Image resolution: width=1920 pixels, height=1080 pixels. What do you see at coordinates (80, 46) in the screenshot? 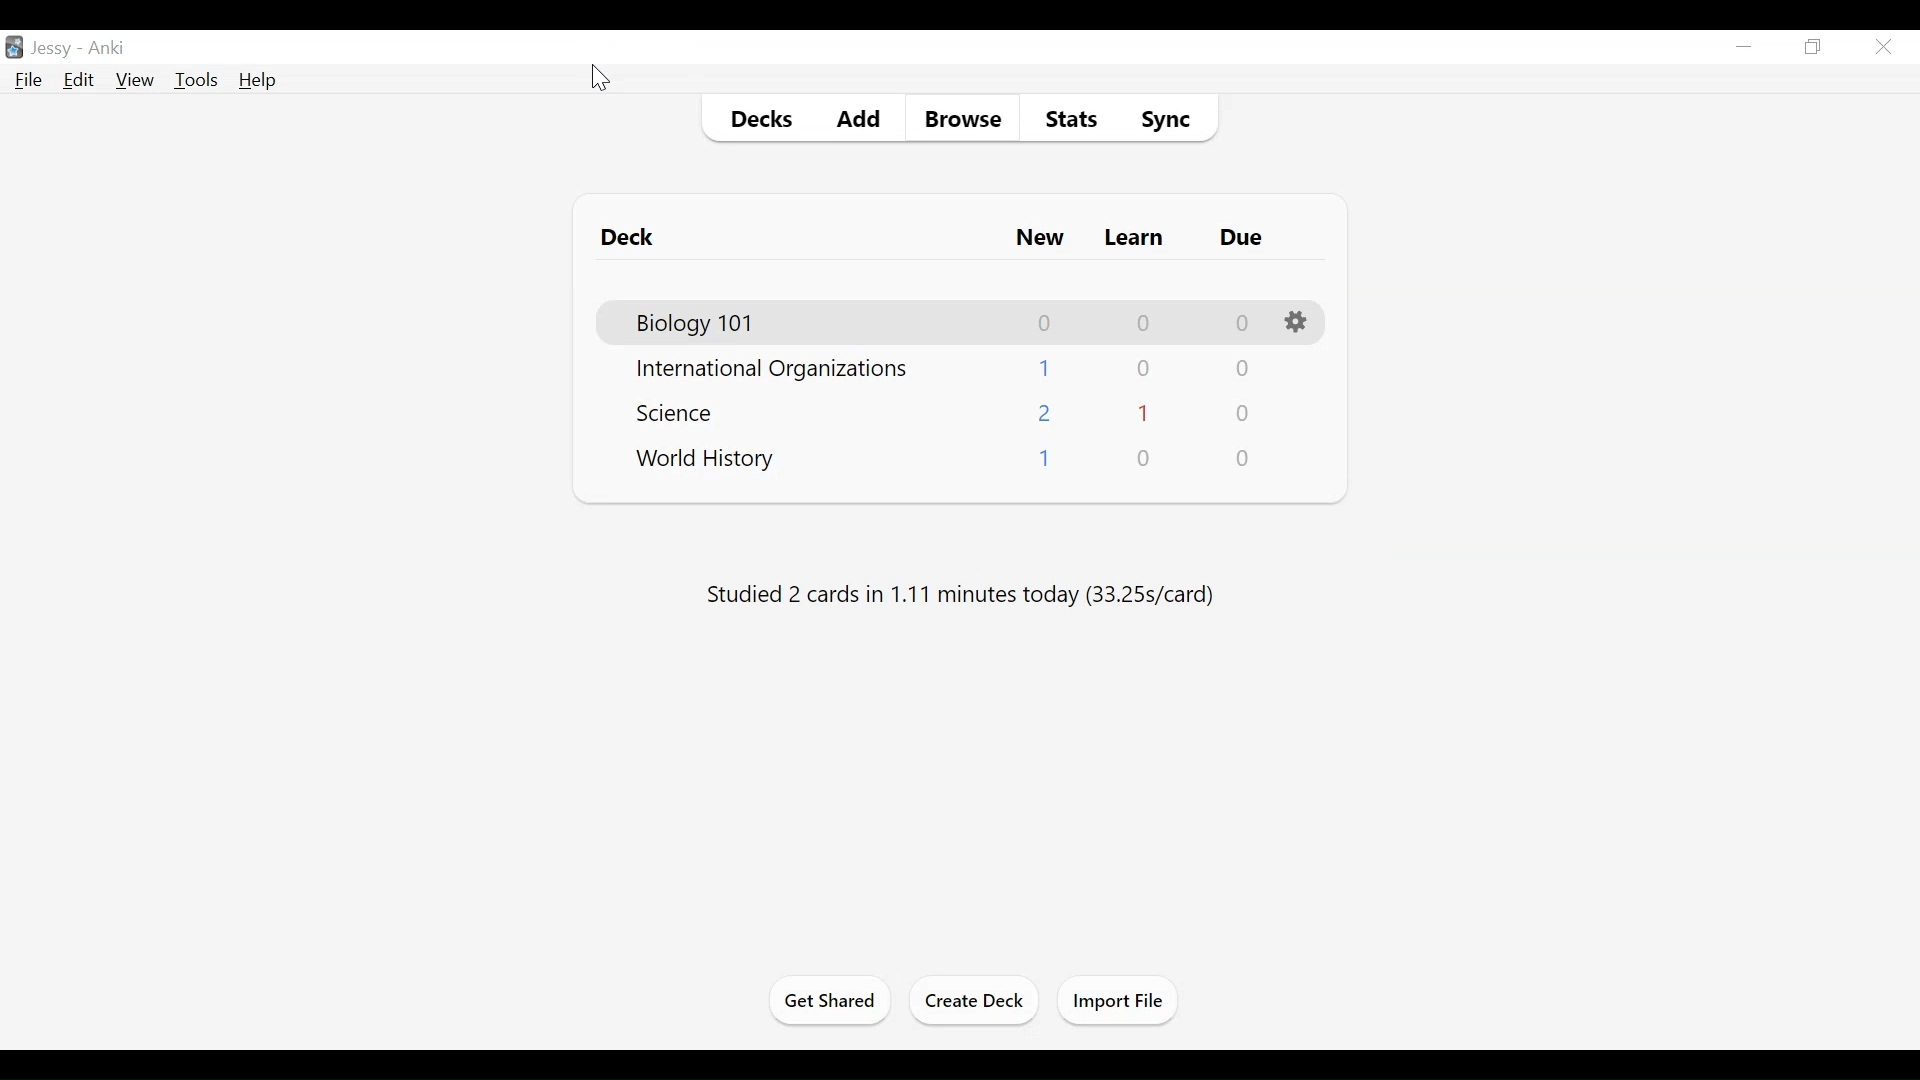
I see `User Name` at bounding box center [80, 46].